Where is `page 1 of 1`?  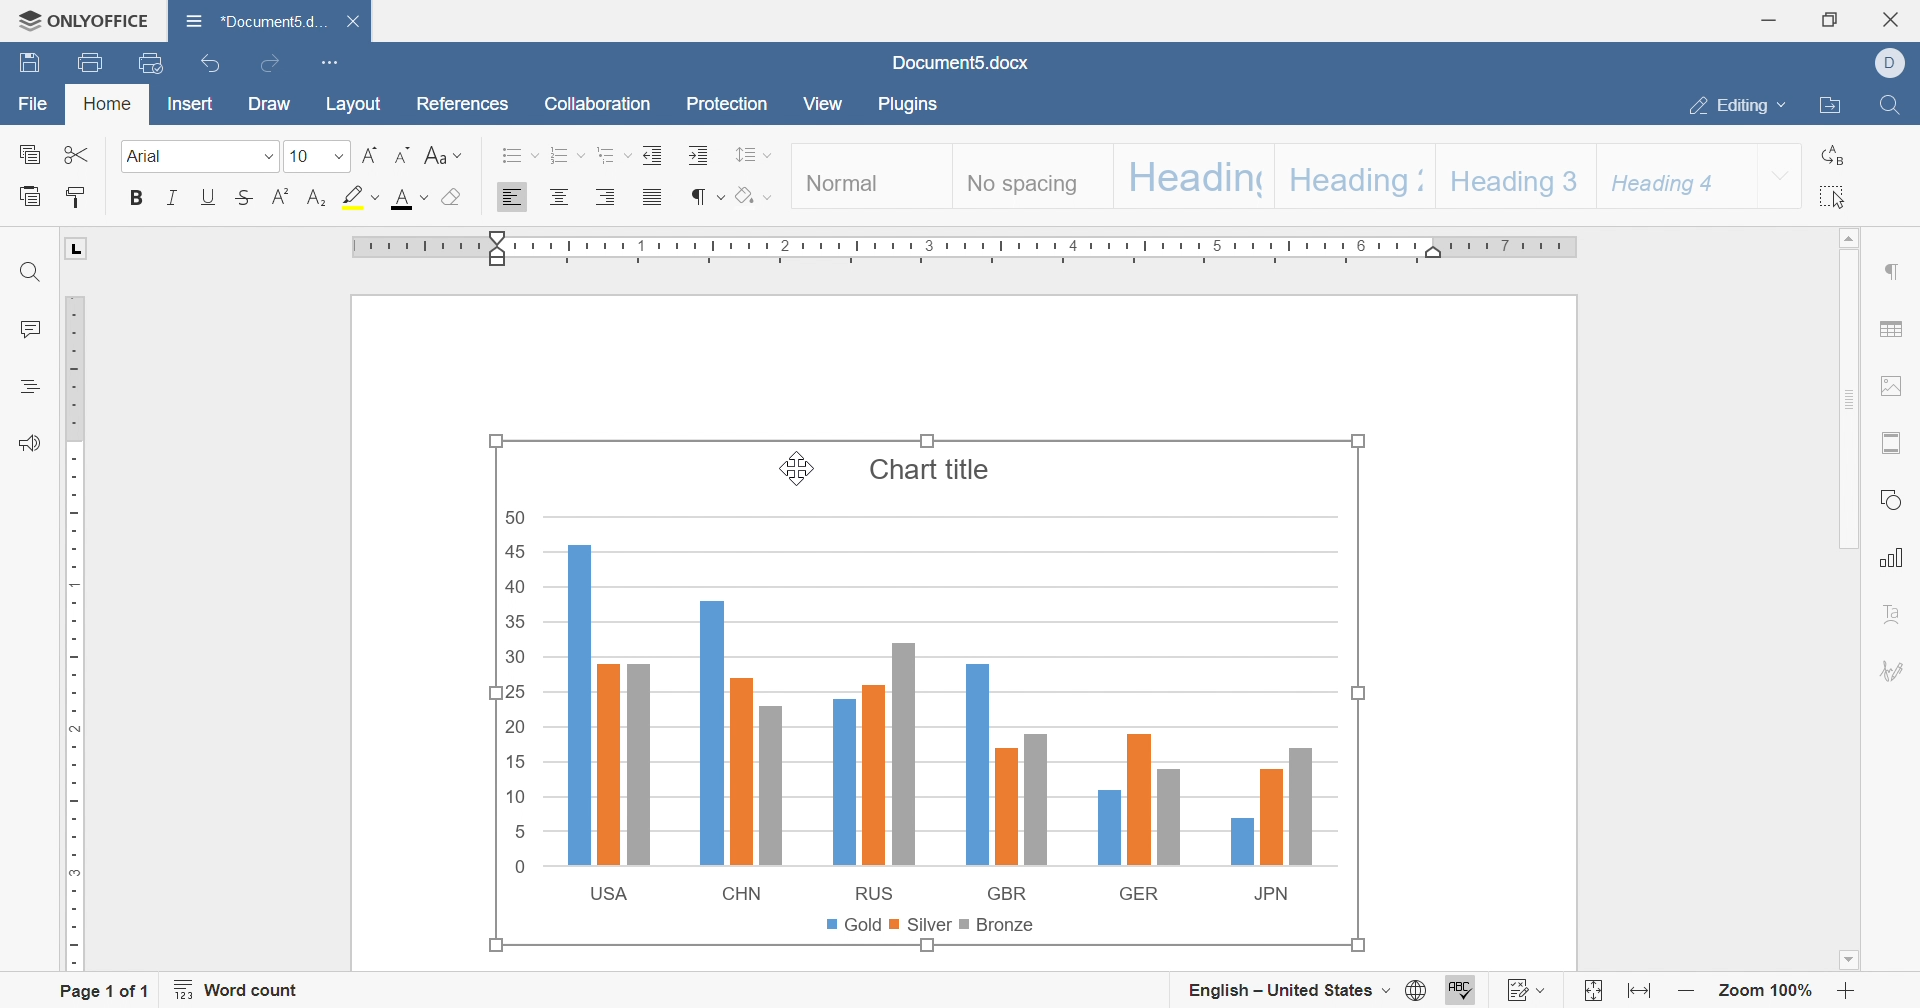 page 1 of 1 is located at coordinates (106, 994).